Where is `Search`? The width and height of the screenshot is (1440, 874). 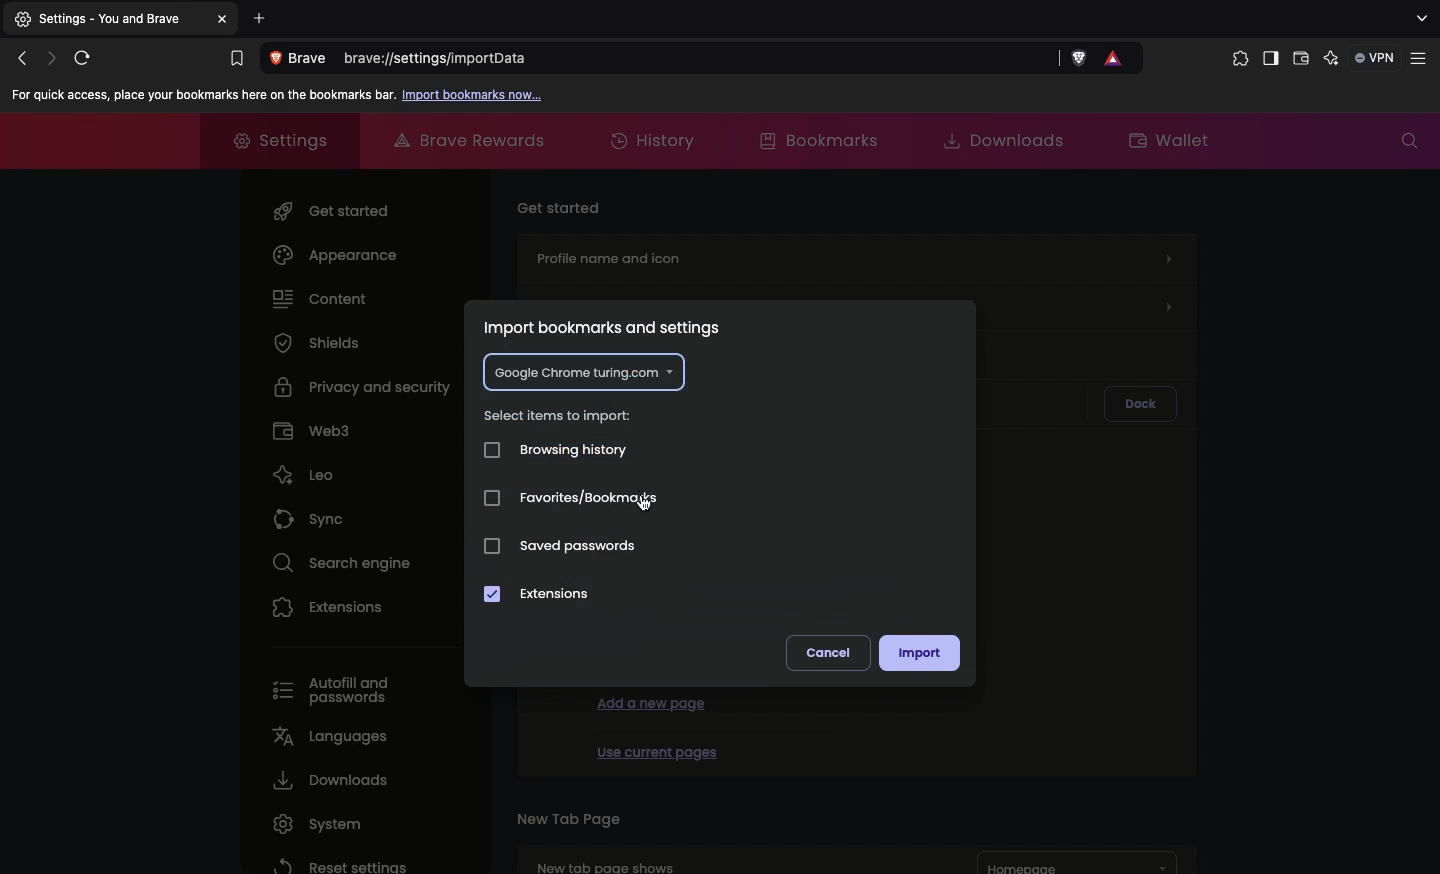 Search is located at coordinates (1409, 141).